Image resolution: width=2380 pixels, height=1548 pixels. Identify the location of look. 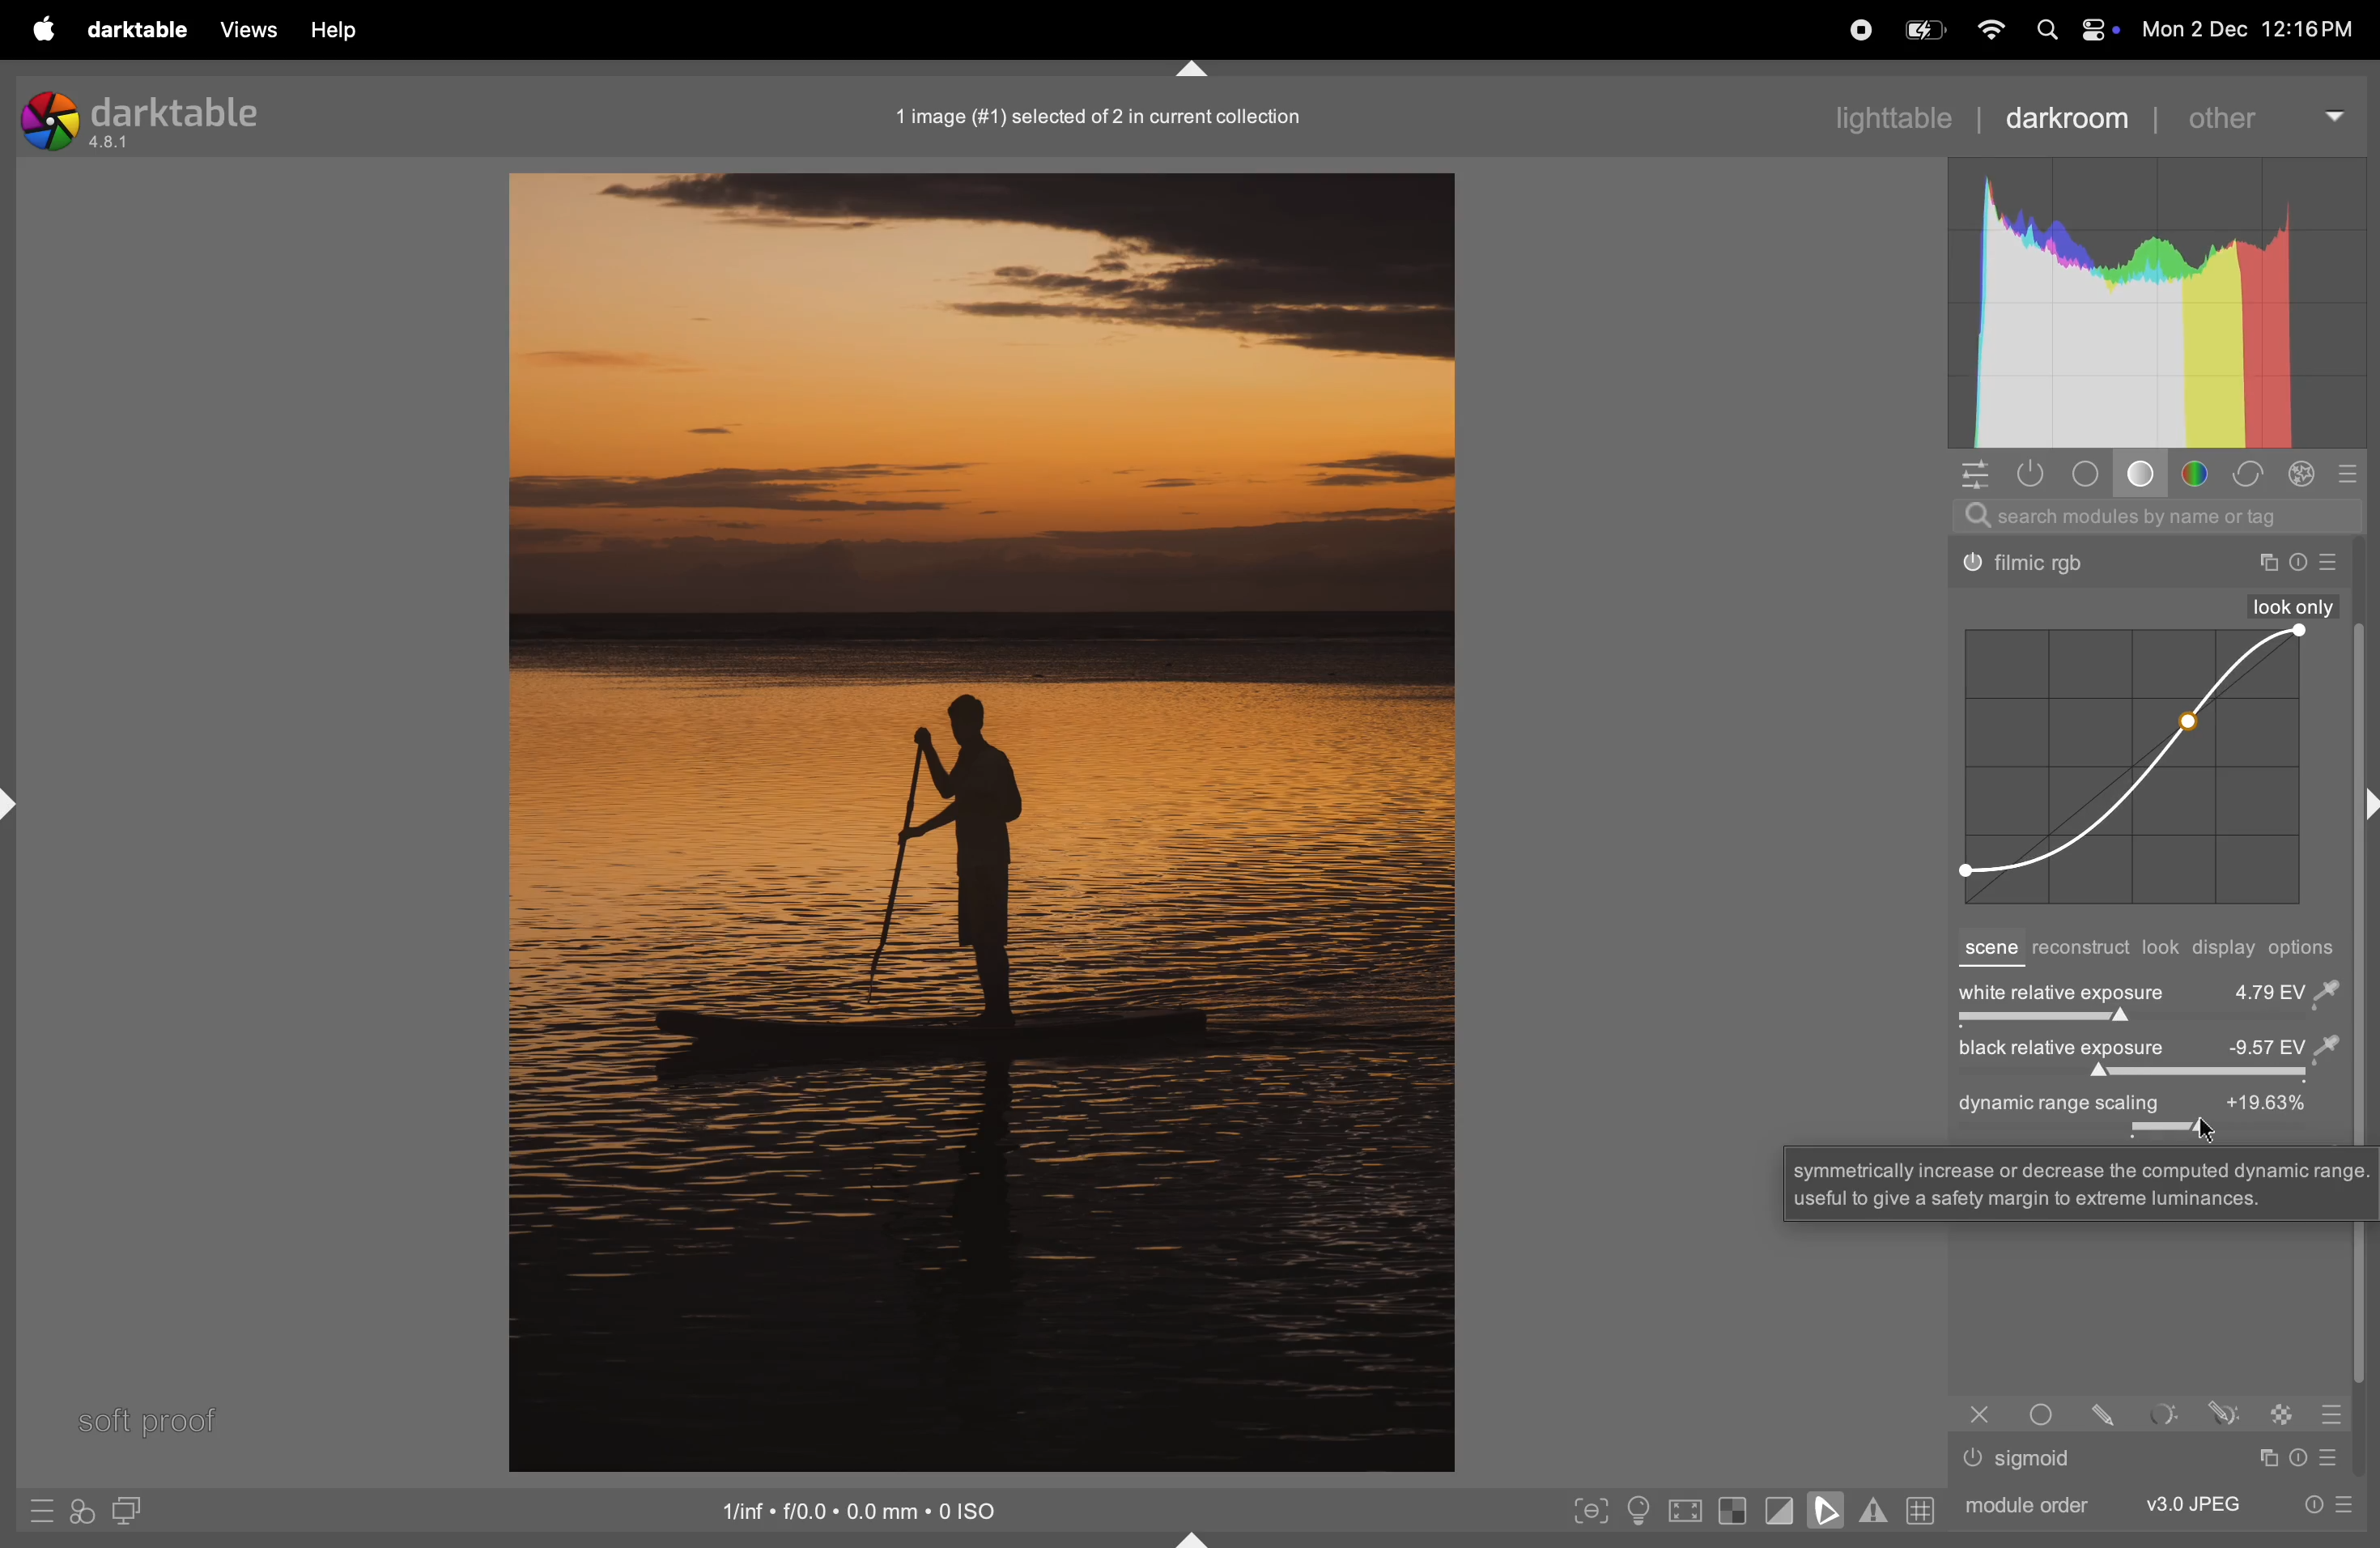
(2162, 948).